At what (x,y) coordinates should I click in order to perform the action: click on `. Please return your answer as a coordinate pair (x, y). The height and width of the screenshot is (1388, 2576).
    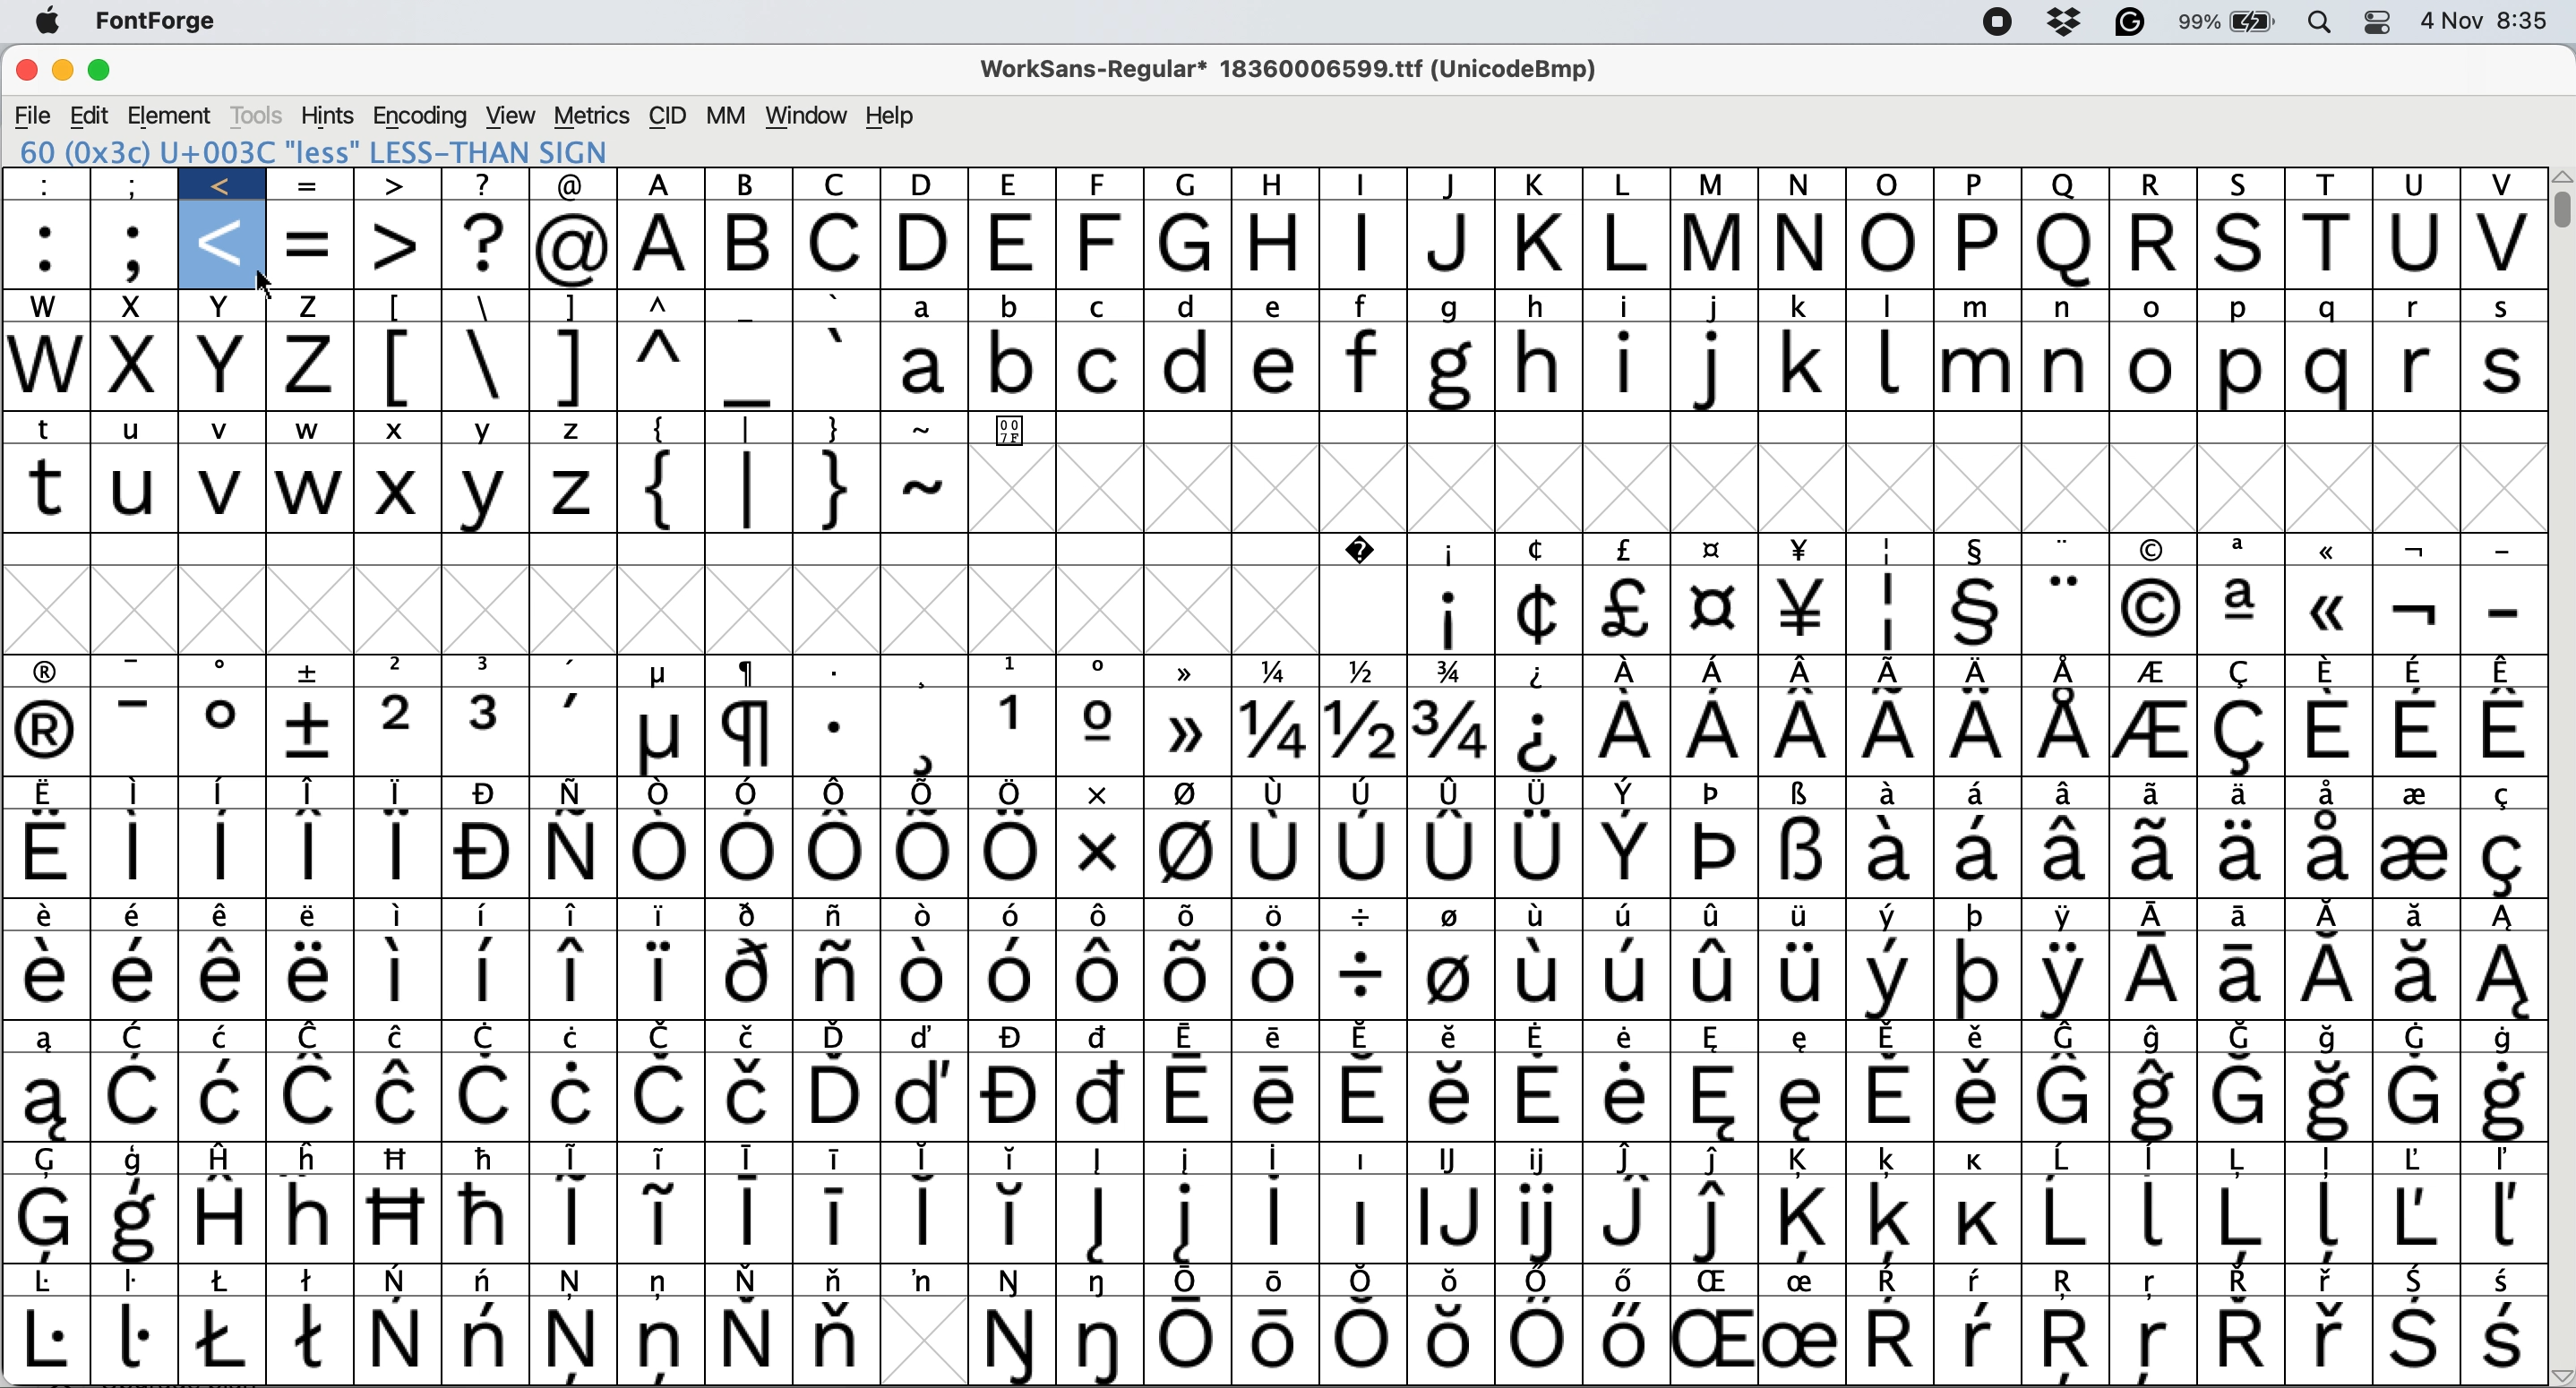
    Looking at the image, I should click on (841, 365).